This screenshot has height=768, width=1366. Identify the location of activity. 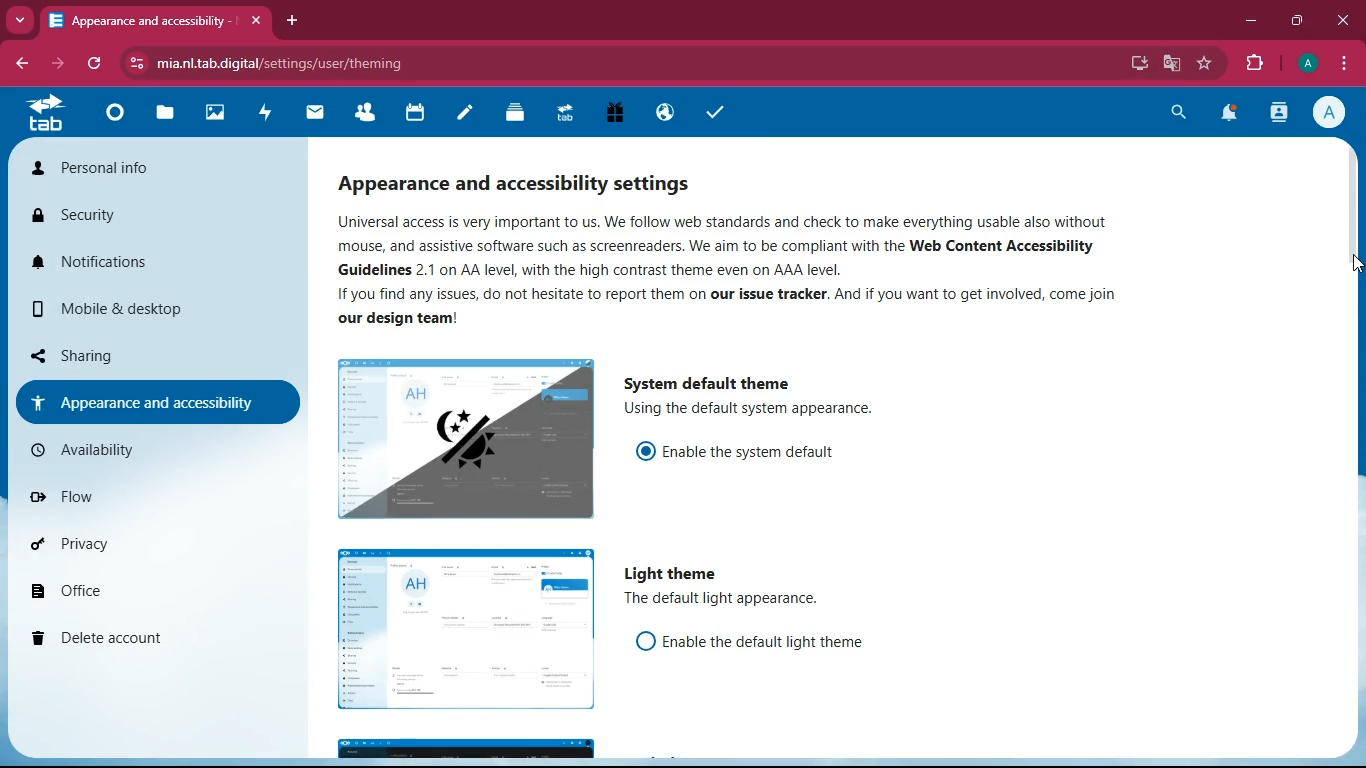
(1281, 112).